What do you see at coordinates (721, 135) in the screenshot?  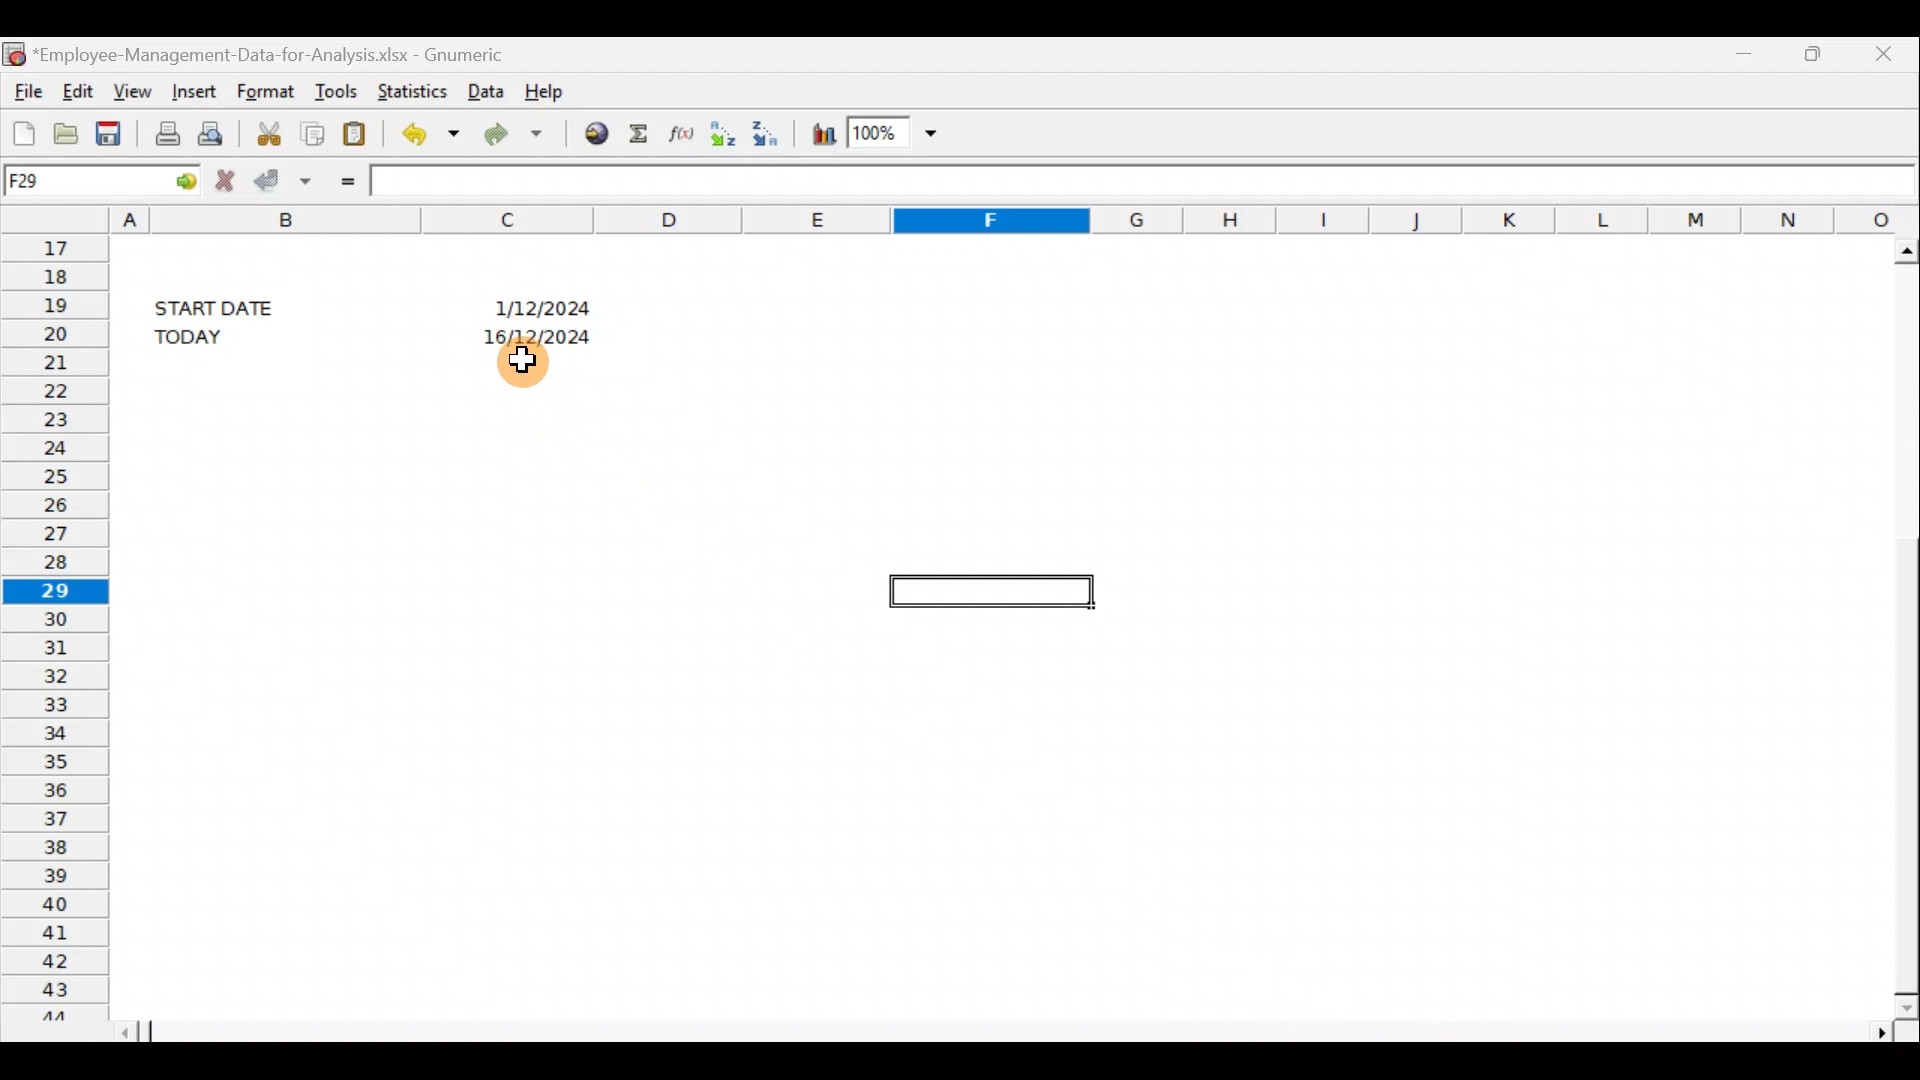 I see `Sort in Ascending order` at bounding box center [721, 135].